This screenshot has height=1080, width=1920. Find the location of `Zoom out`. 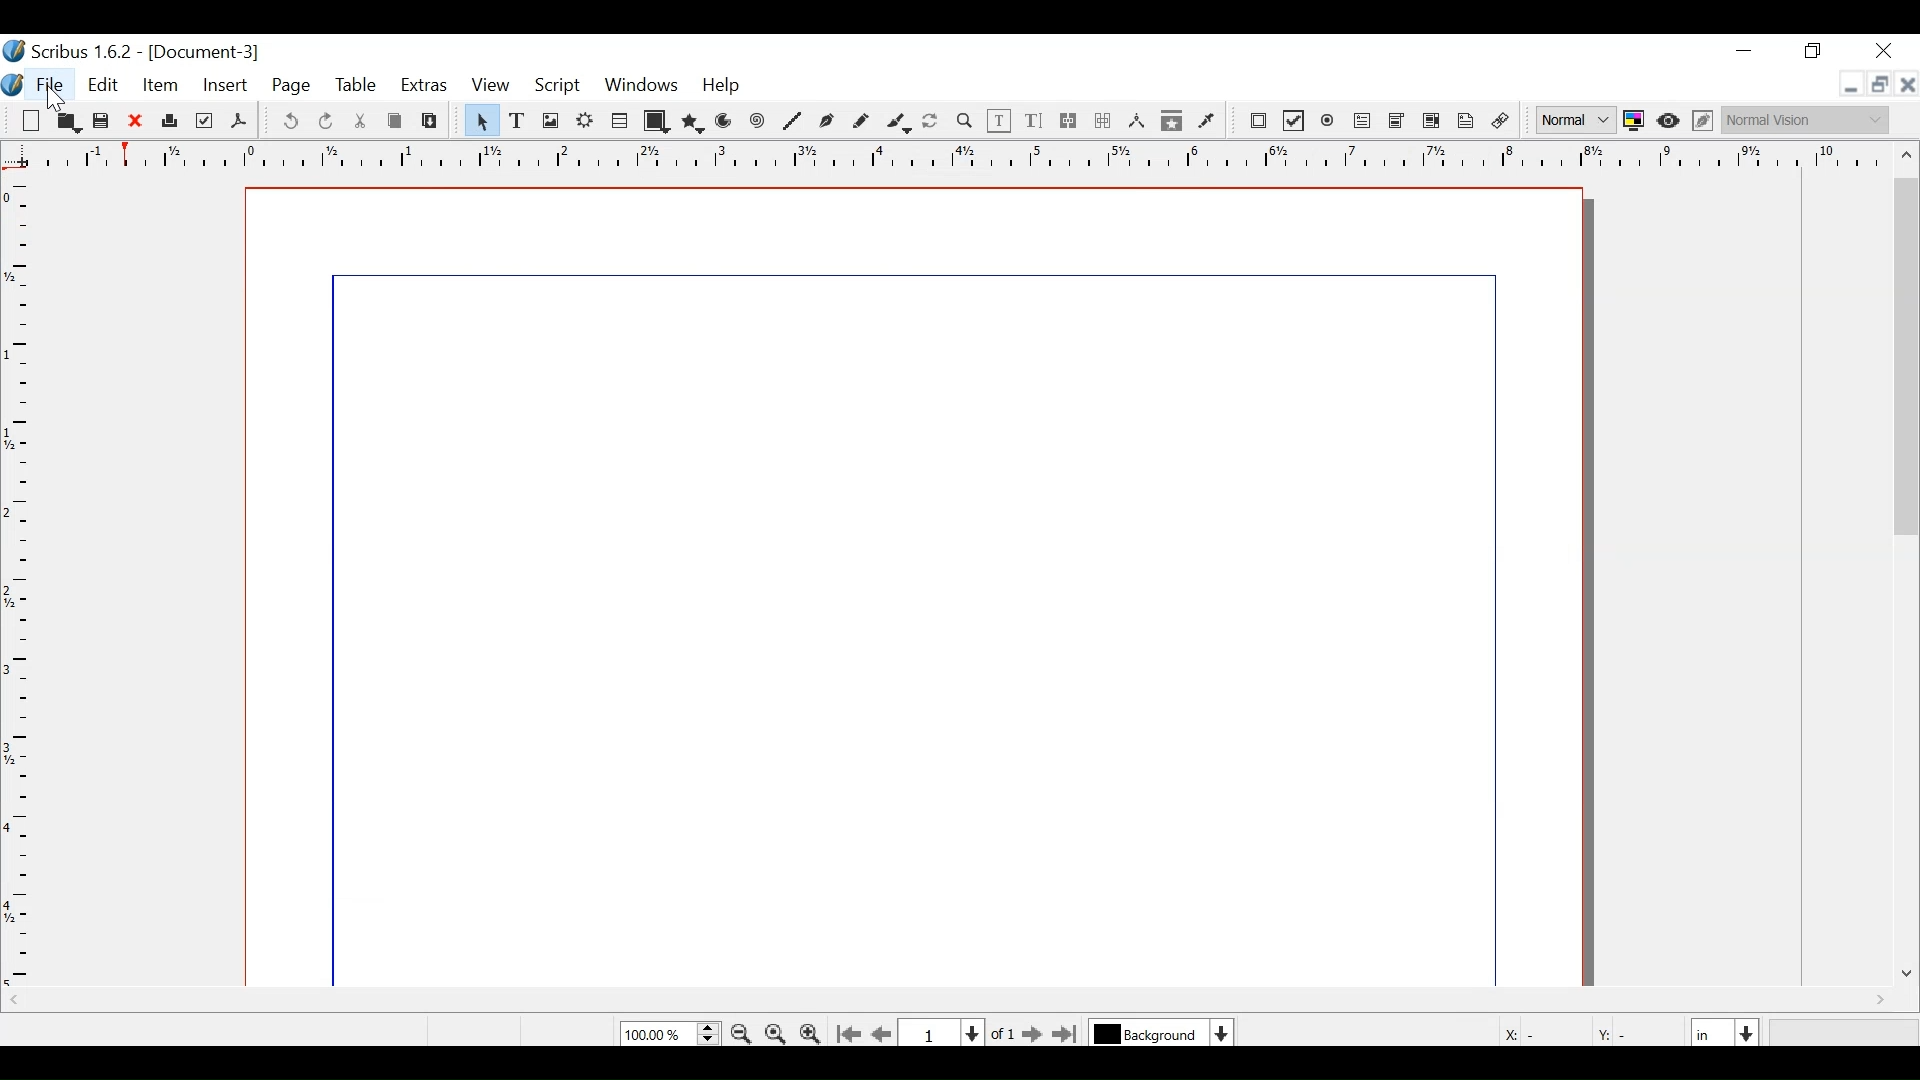

Zoom out is located at coordinates (812, 1034).